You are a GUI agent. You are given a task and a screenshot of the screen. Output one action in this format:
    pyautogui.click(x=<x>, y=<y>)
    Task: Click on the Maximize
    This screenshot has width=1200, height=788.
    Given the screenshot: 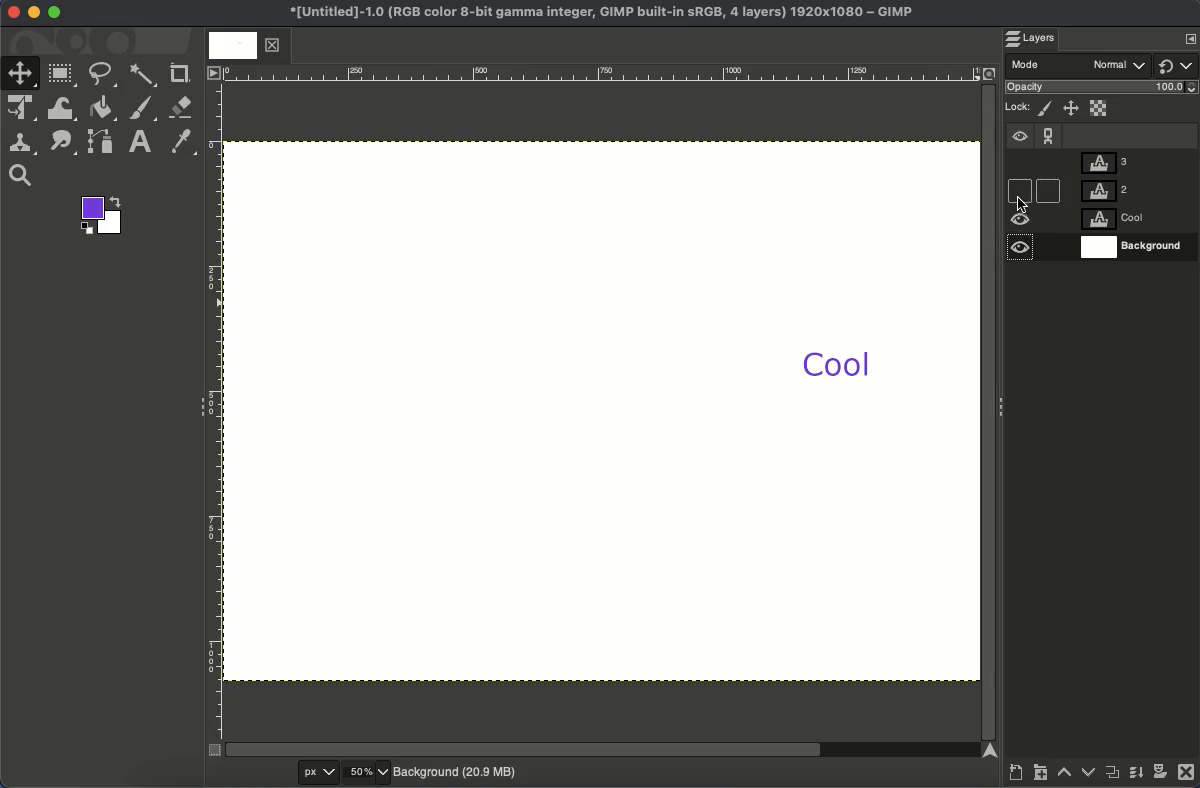 What is the action you would take?
    pyautogui.click(x=55, y=15)
    